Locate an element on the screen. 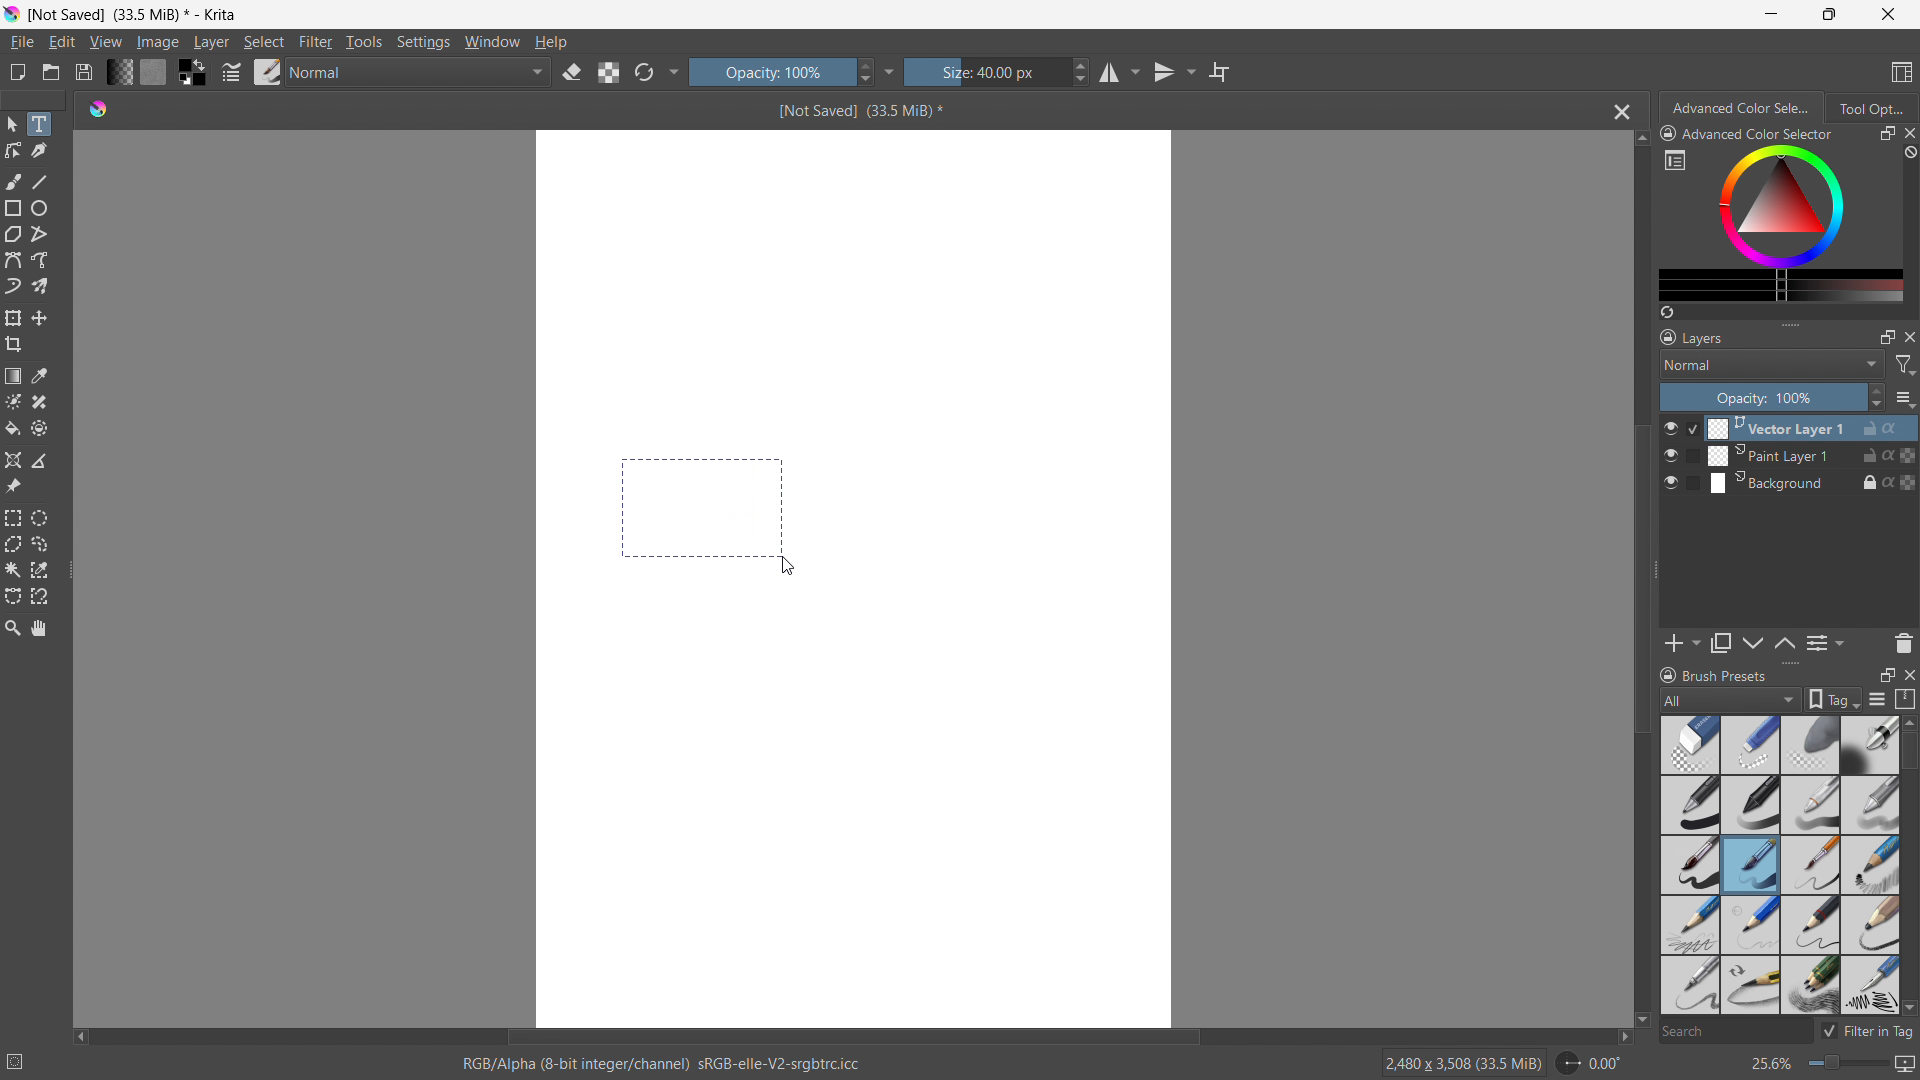 The width and height of the screenshot is (1920, 1080). rectangular selection tool is located at coordinates (13, 518).